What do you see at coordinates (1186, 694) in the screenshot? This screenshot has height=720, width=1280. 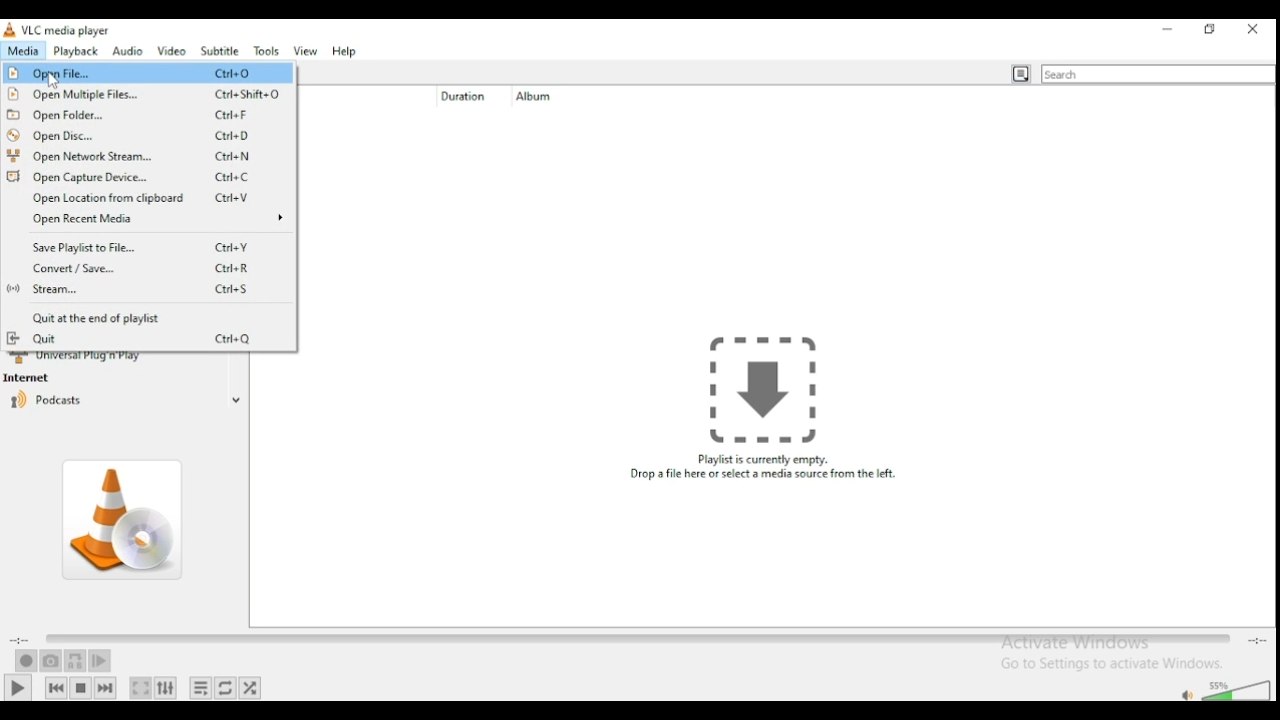 I see `mute/unmute` at bounding box center [1186, 694].